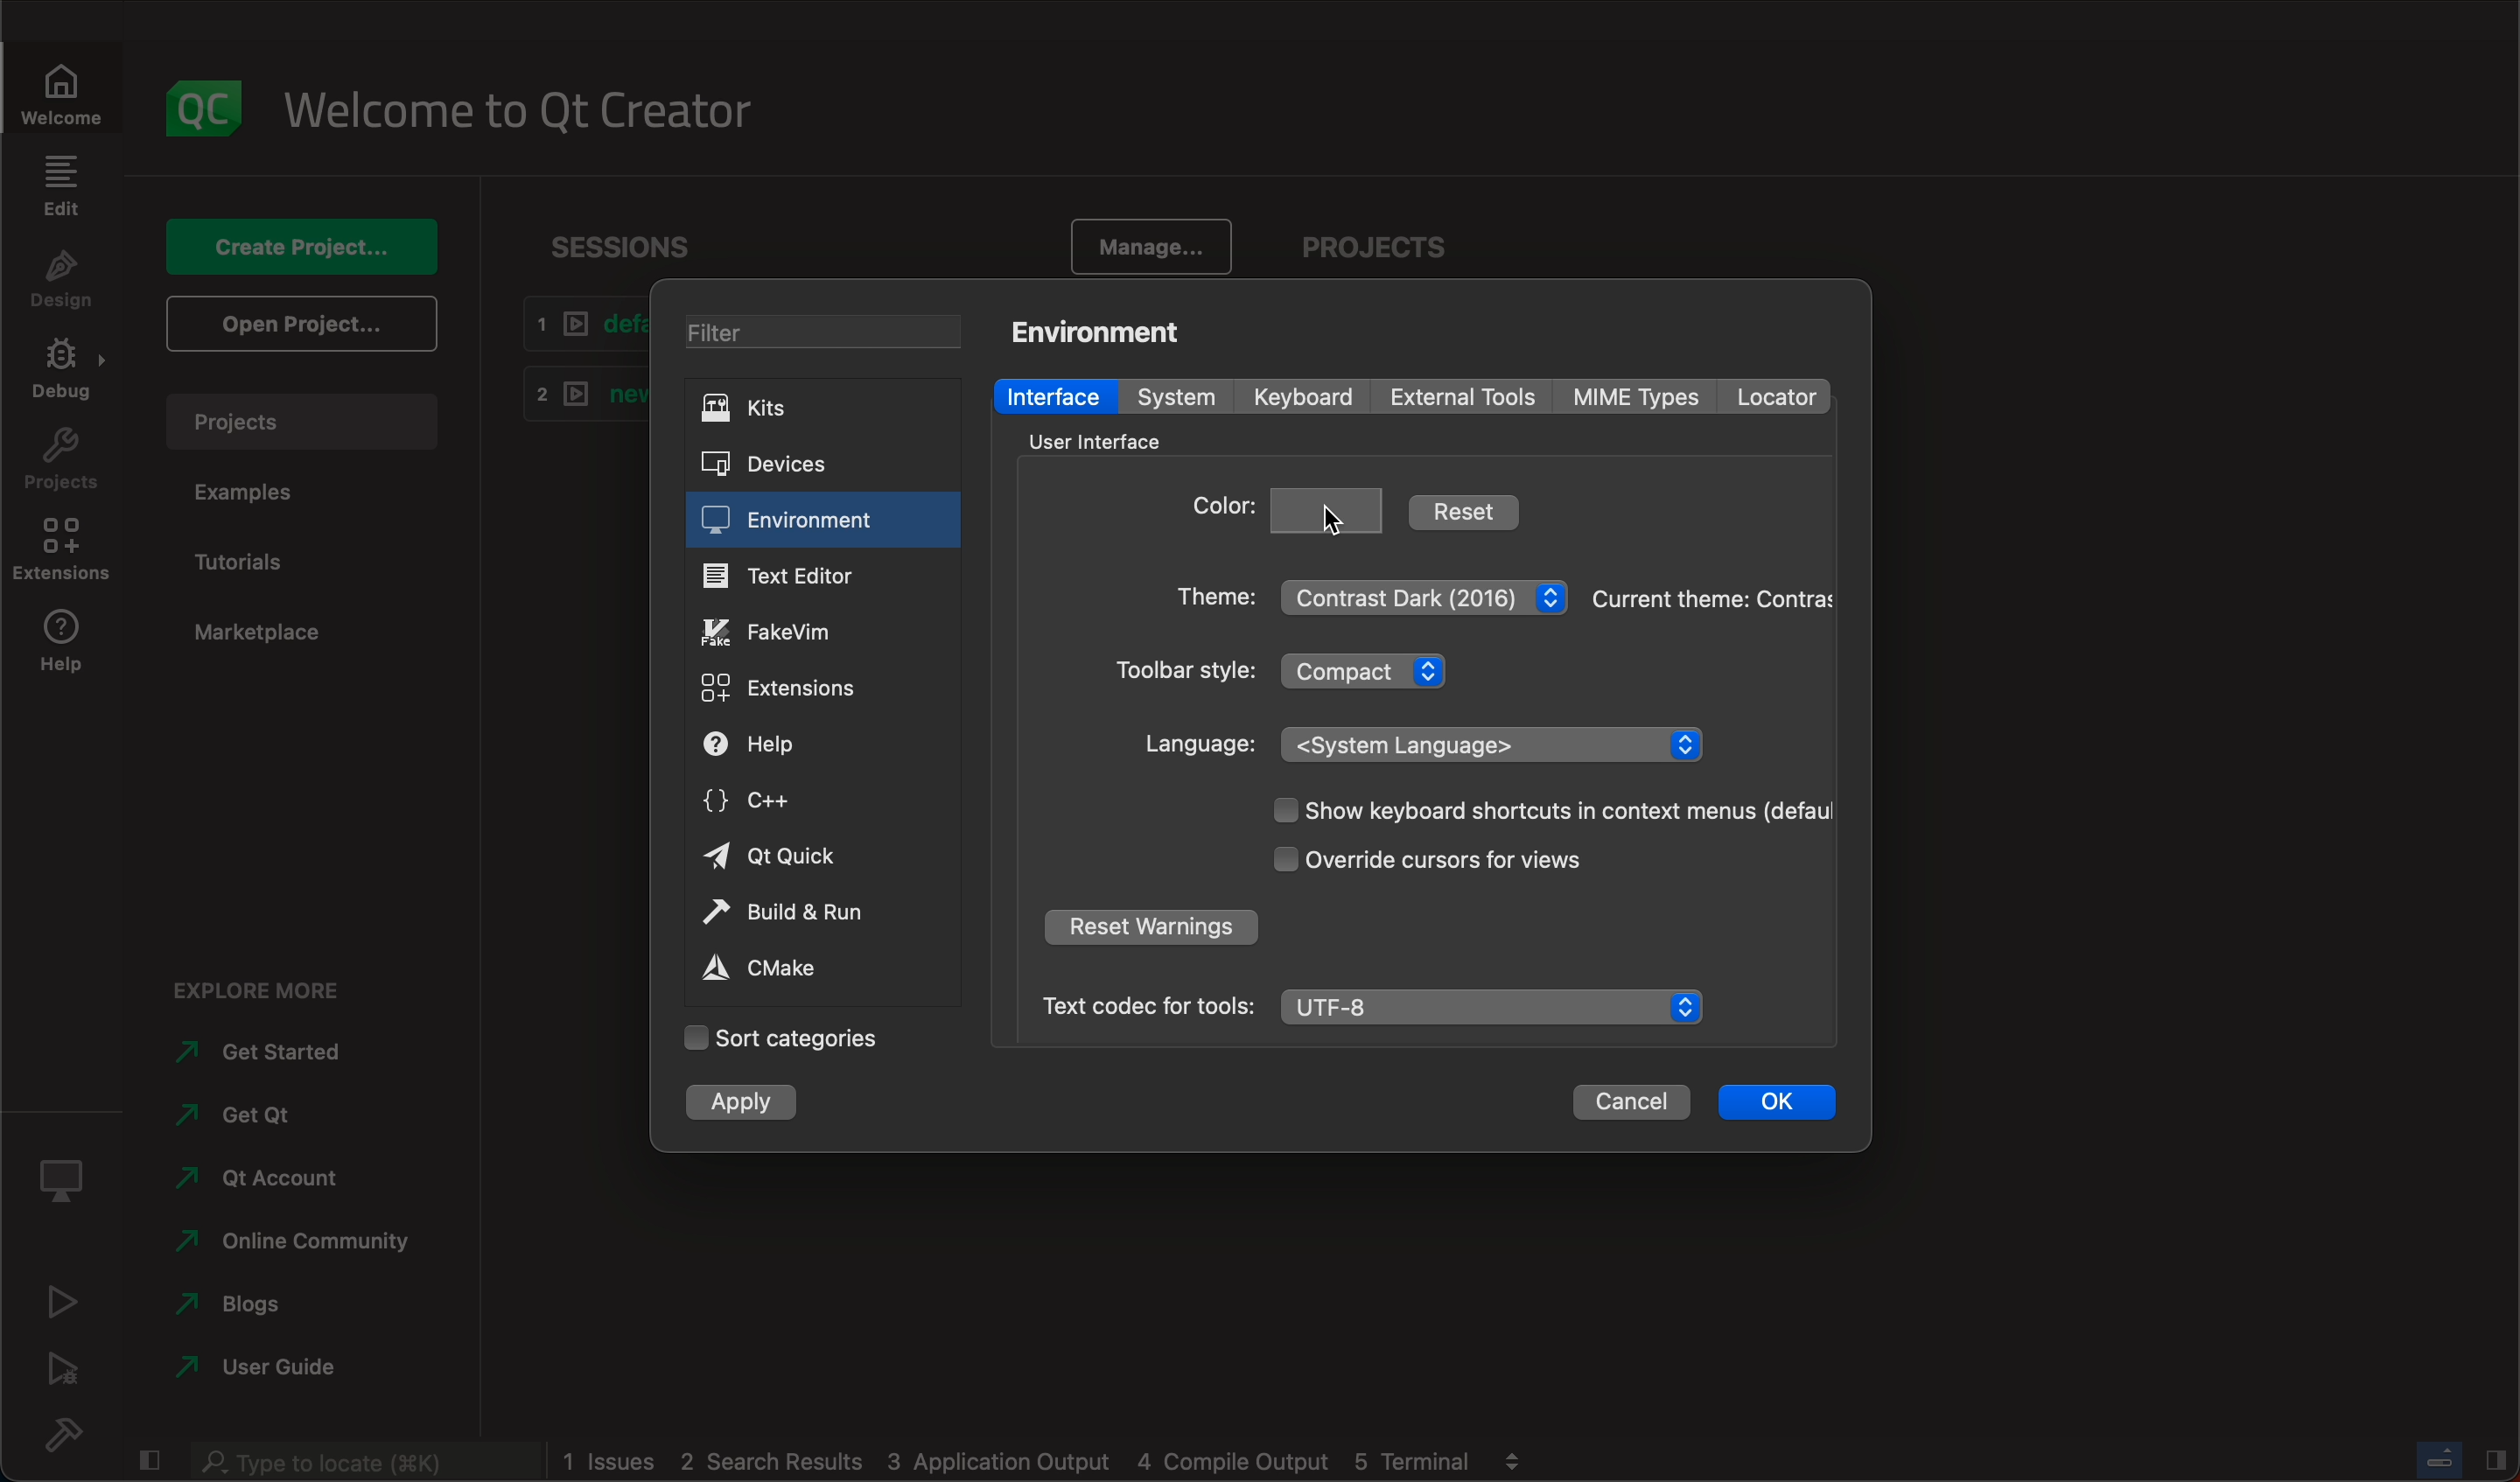  What do you see at coordinates (298, 322) in the screenshot?
I see `open` at bounding box center [298, 322].